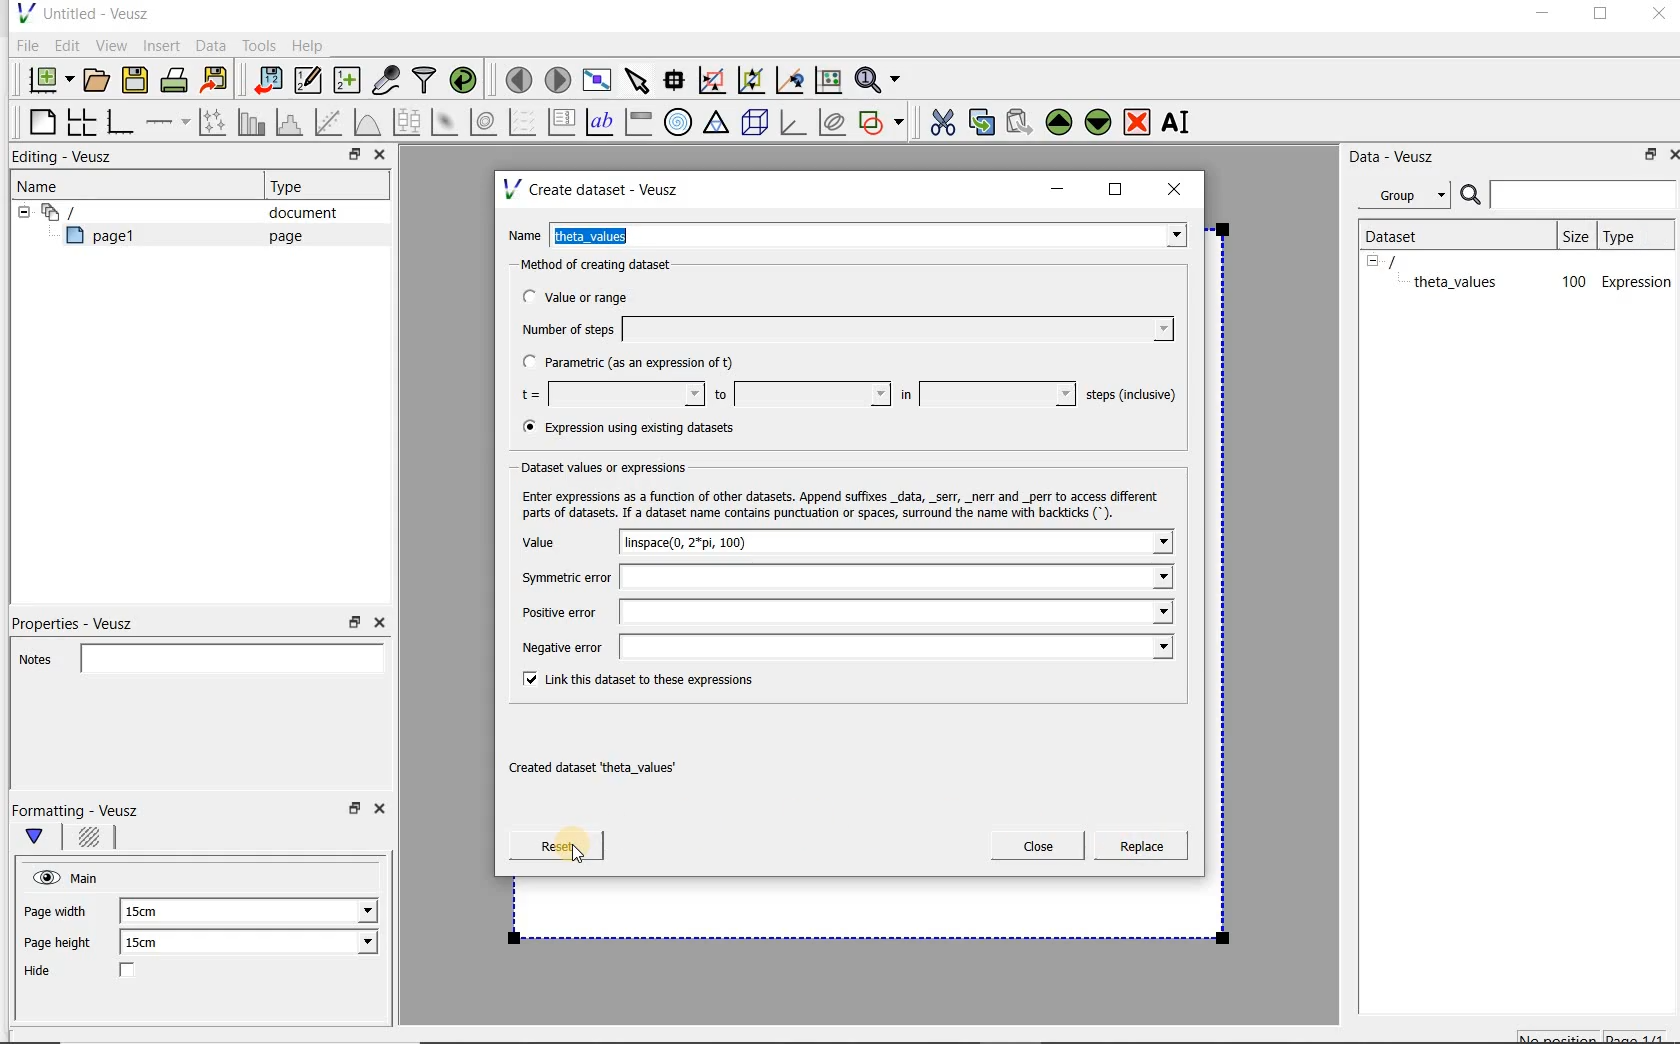 The image size is (1680, 1044). What do you see at coordinates (178, 79) in the screenshot?
I see `print the document` at bounding box center [178, 79].